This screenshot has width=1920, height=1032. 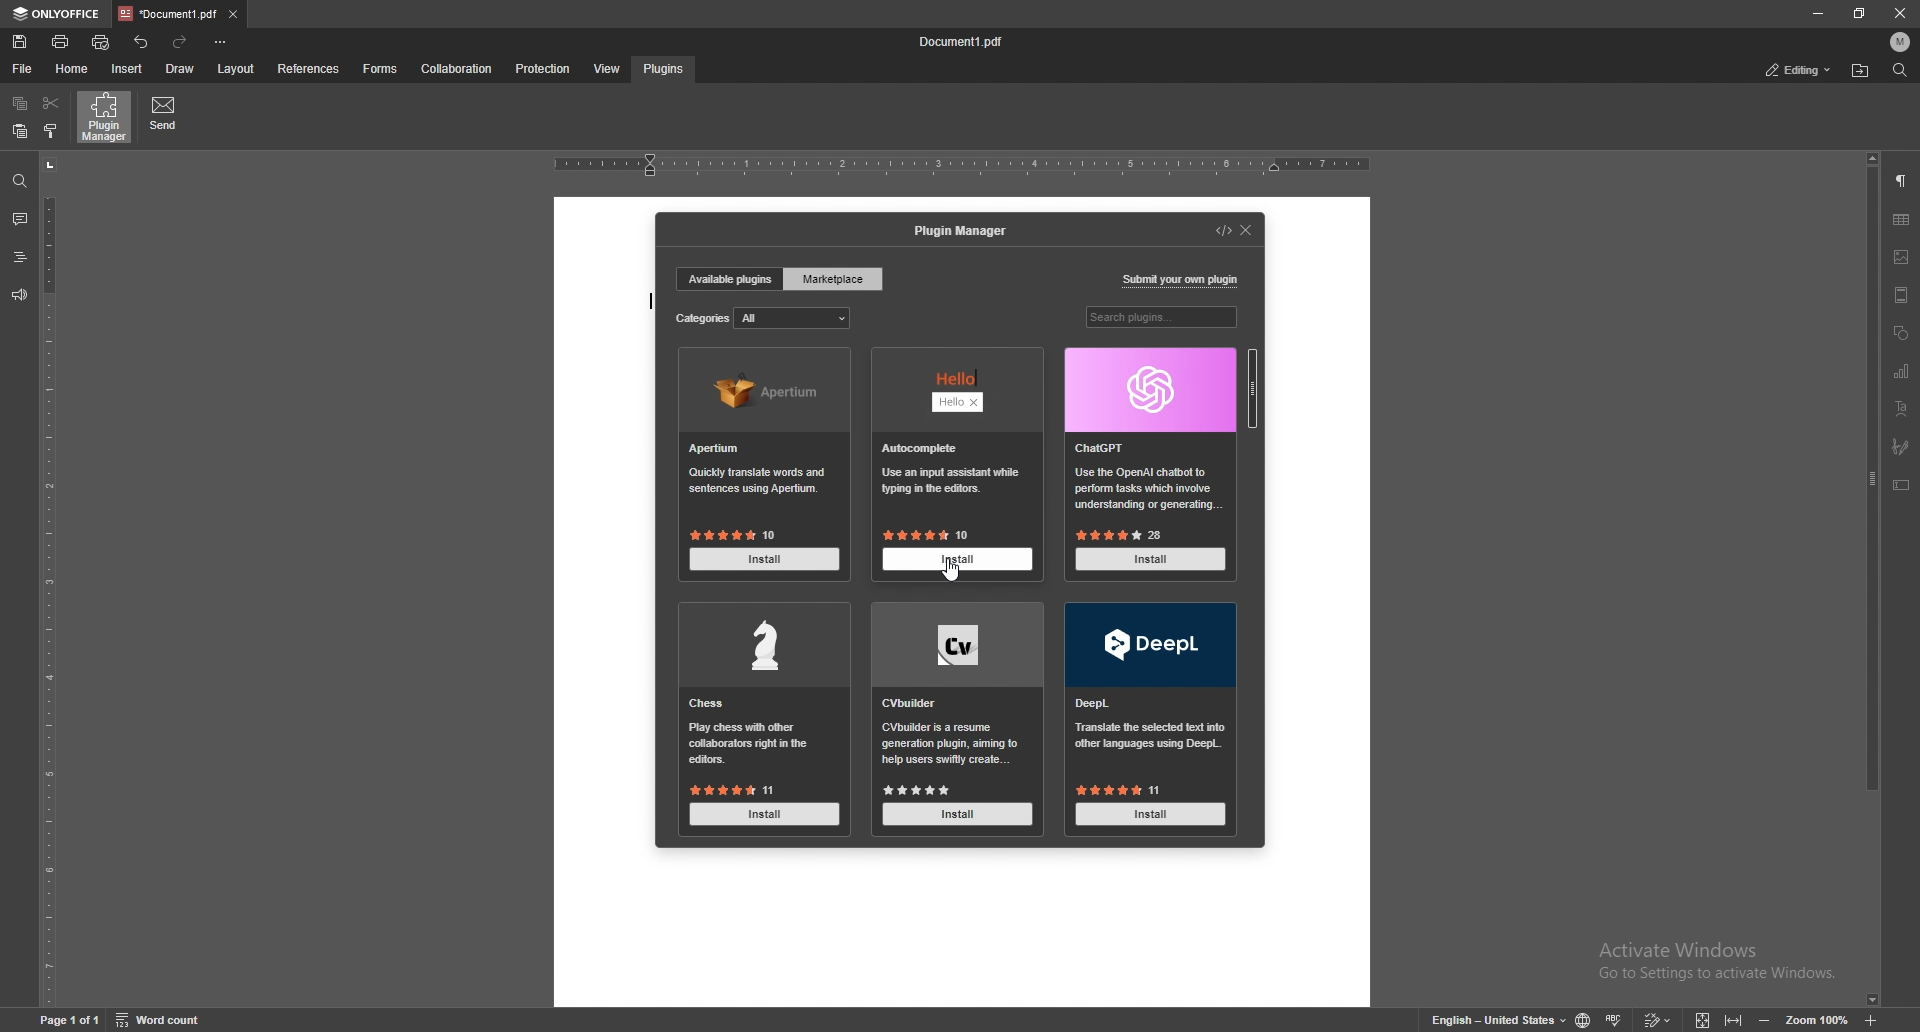 What do you see at coordinates (310, 69) in the screenshot?
I see `references` at bounding box center [310, 69].